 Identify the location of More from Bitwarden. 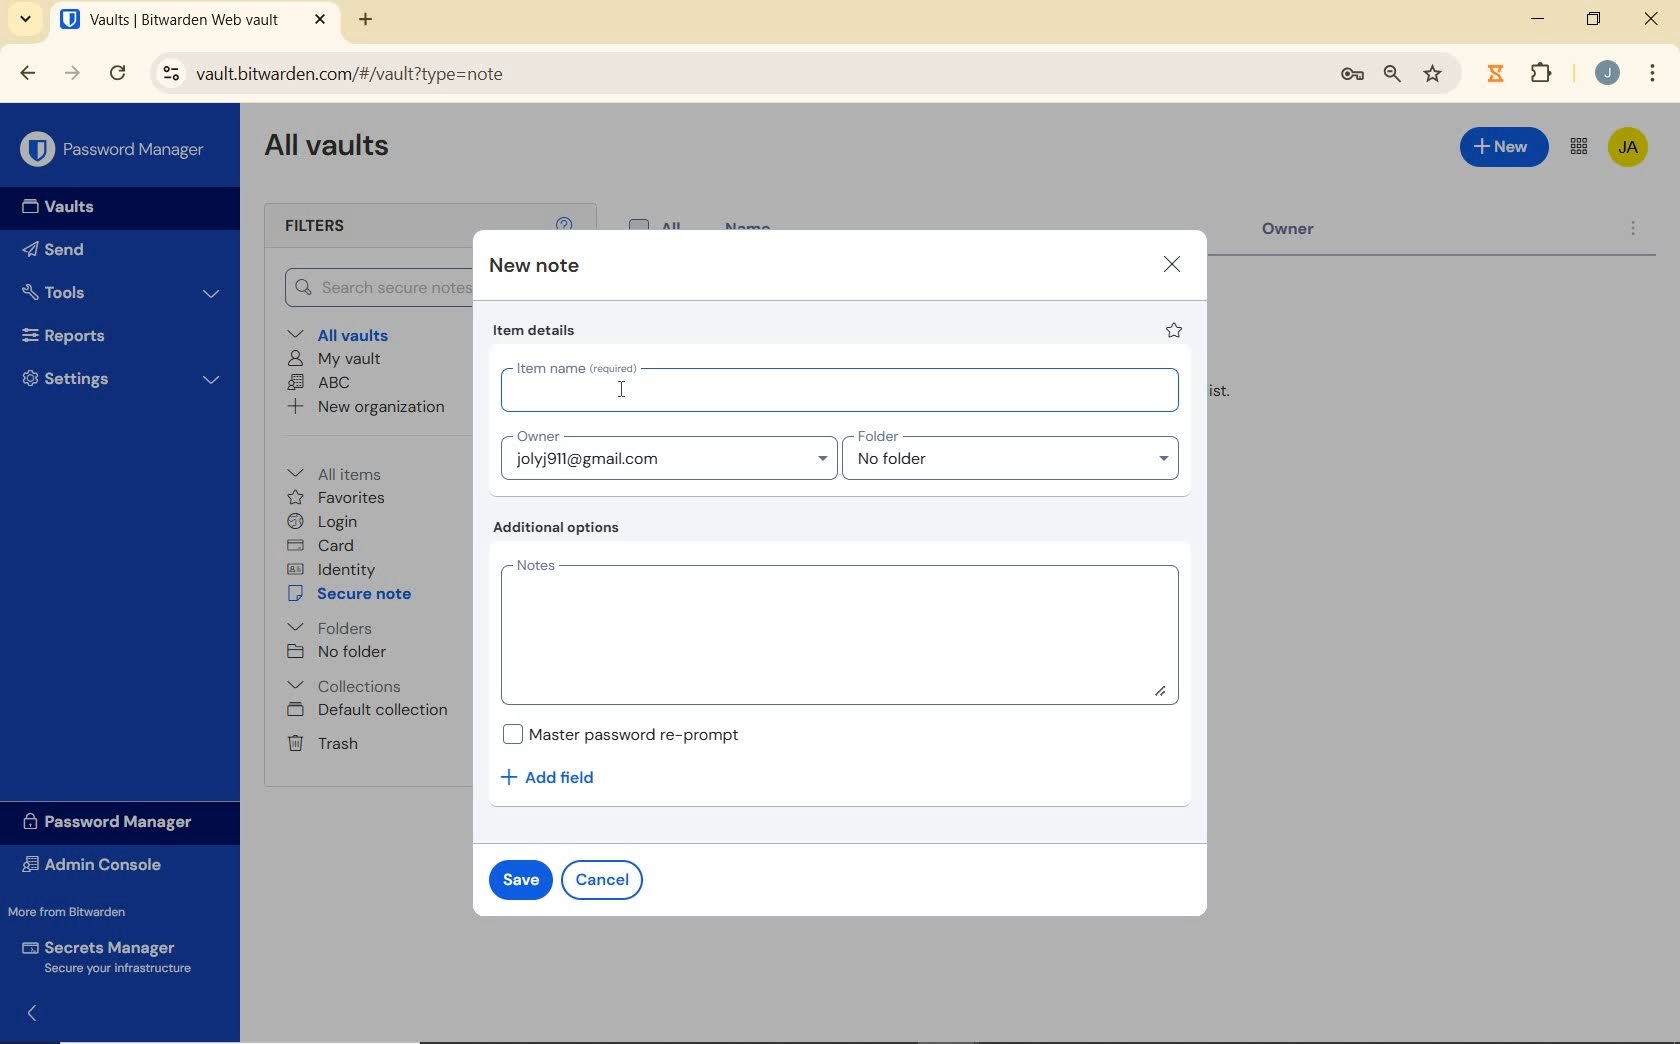
(81, 911).